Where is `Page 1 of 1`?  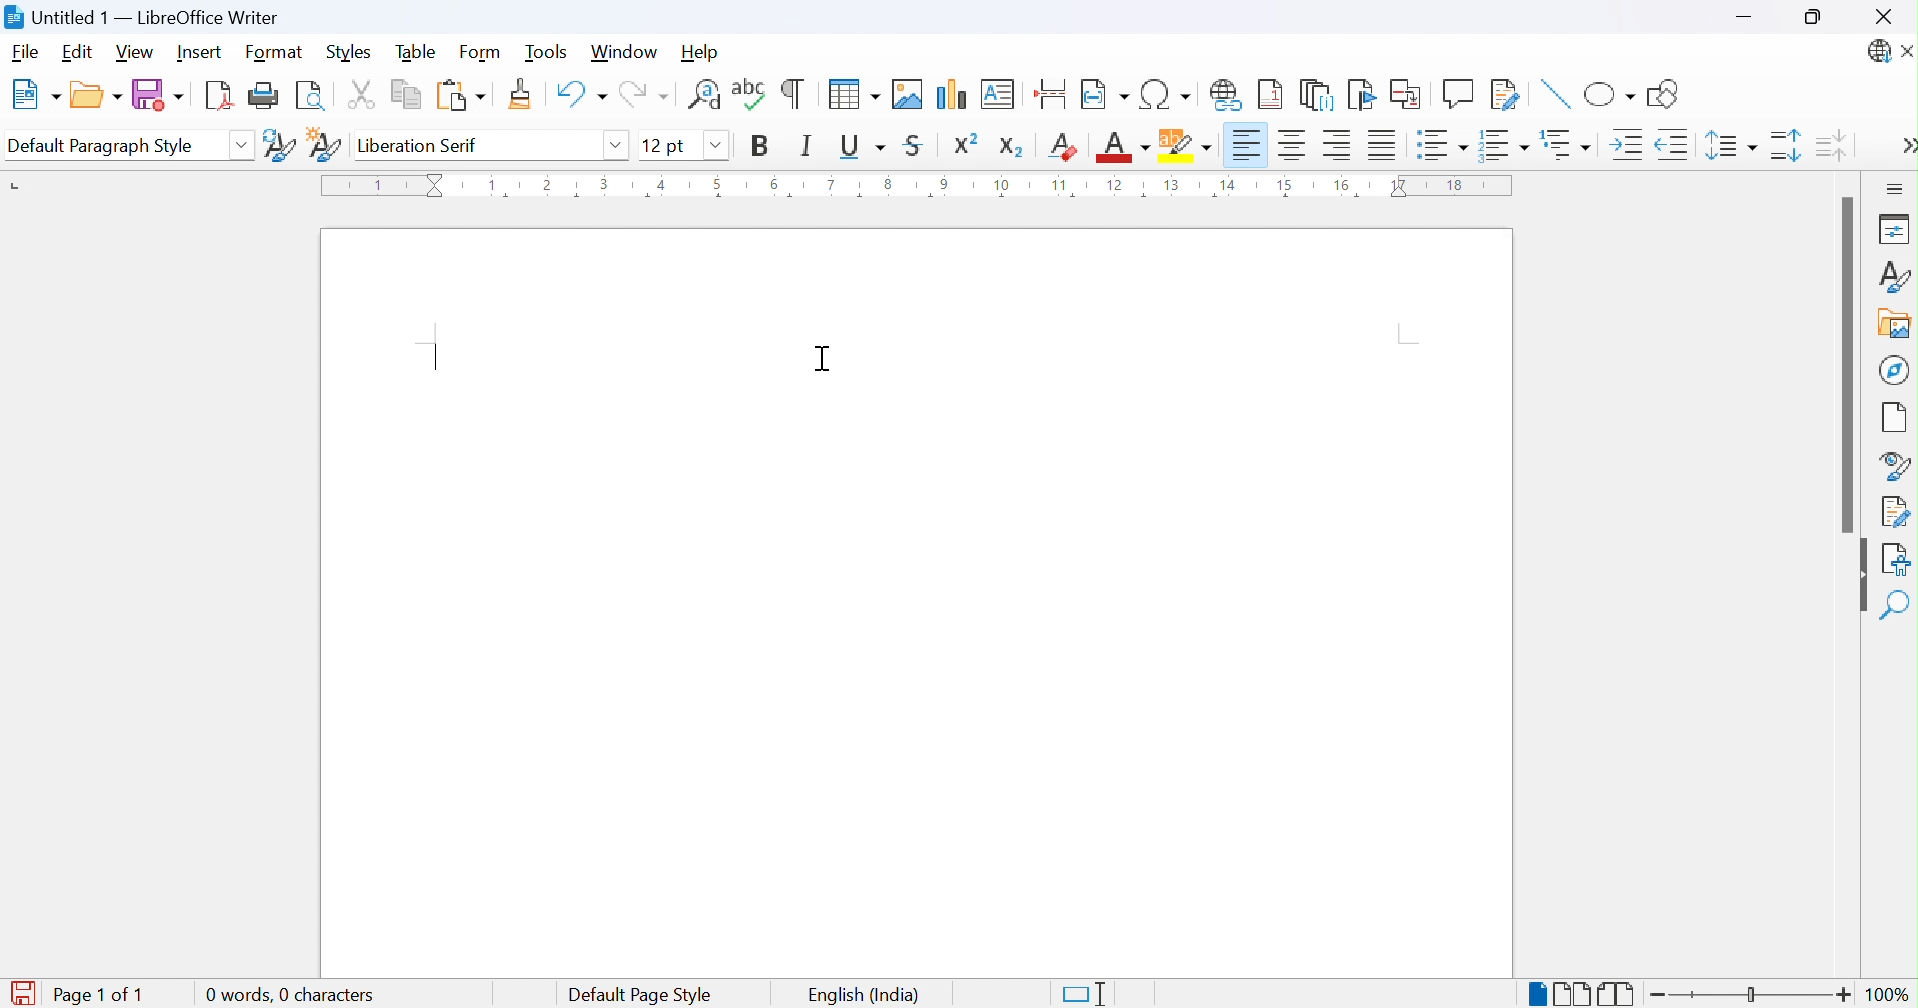
Page 1 of 1 is located at coordinates (74, 995).